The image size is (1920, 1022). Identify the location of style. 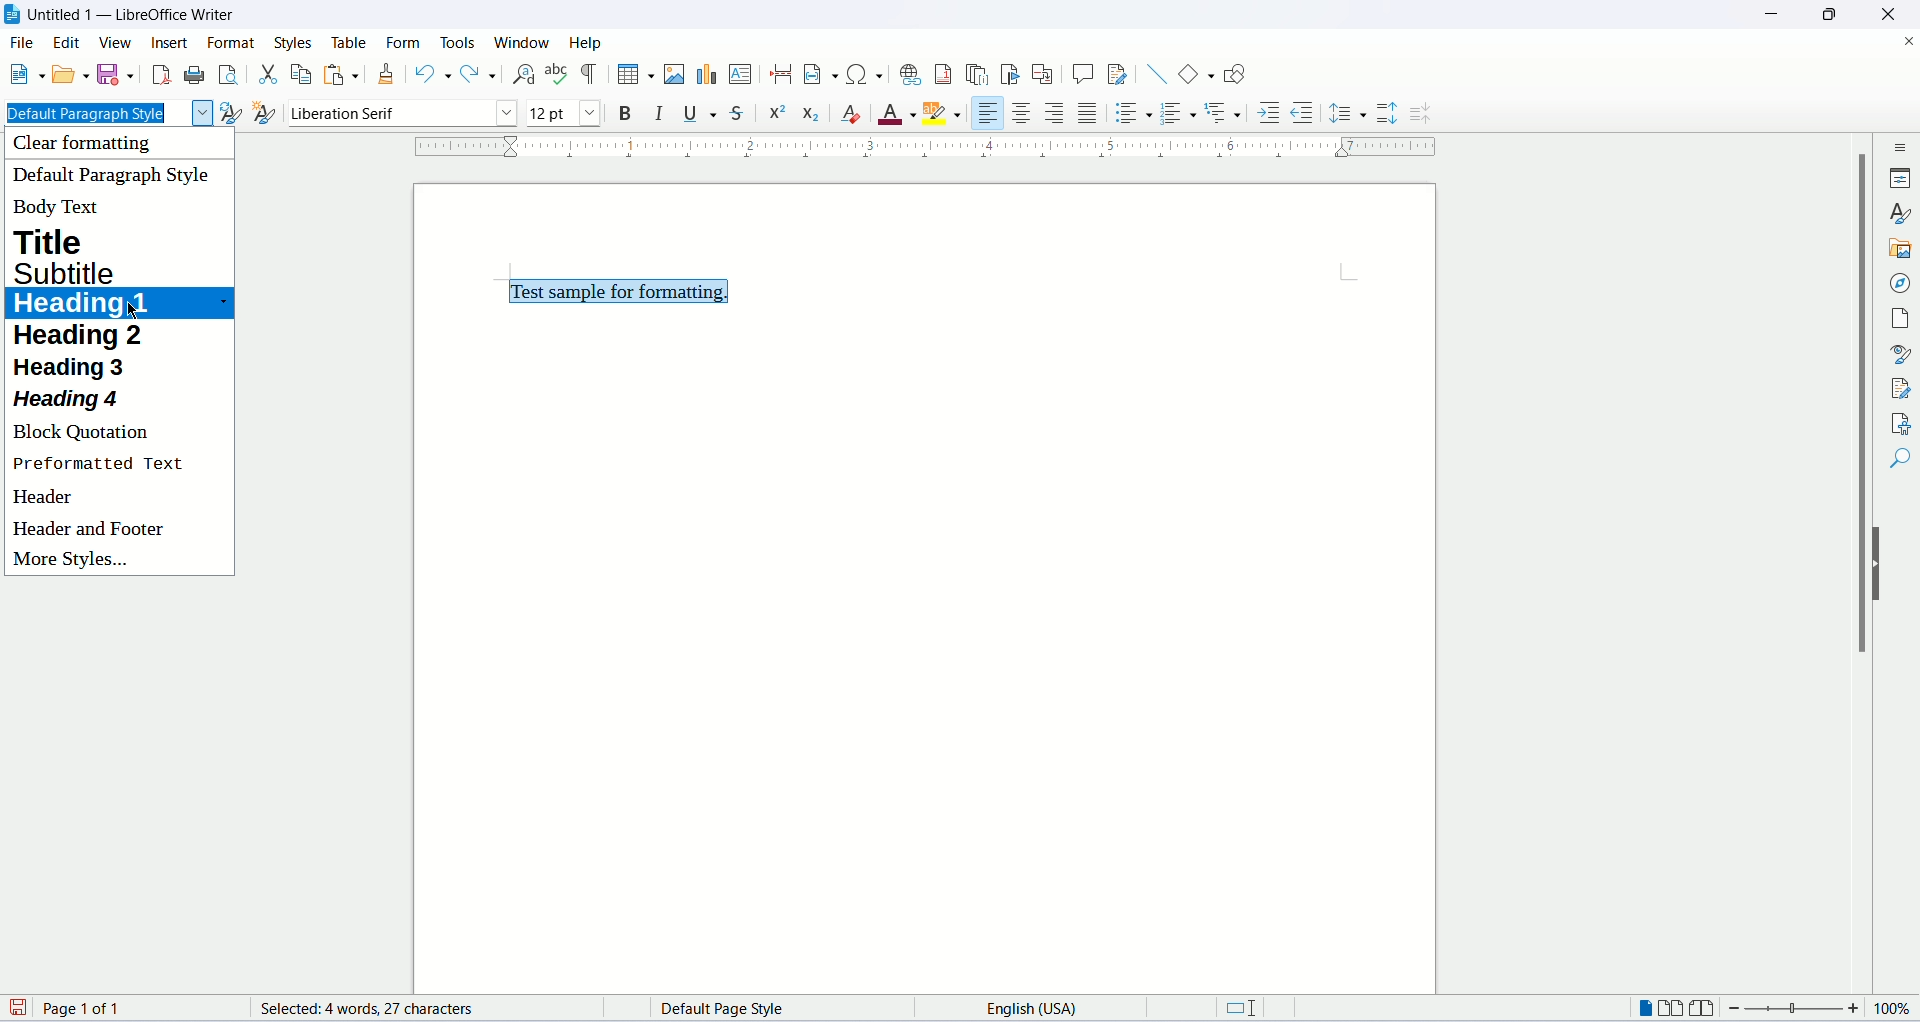
(1900, 215).